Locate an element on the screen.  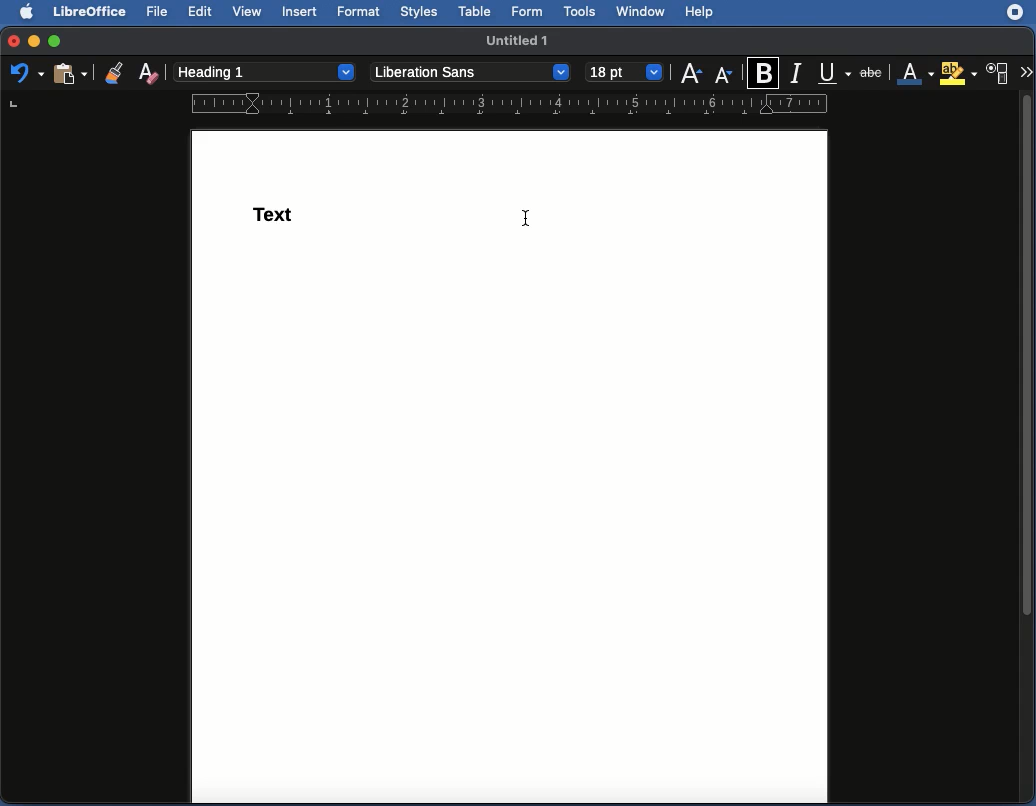
Heading is located at coordinates (278, 215).